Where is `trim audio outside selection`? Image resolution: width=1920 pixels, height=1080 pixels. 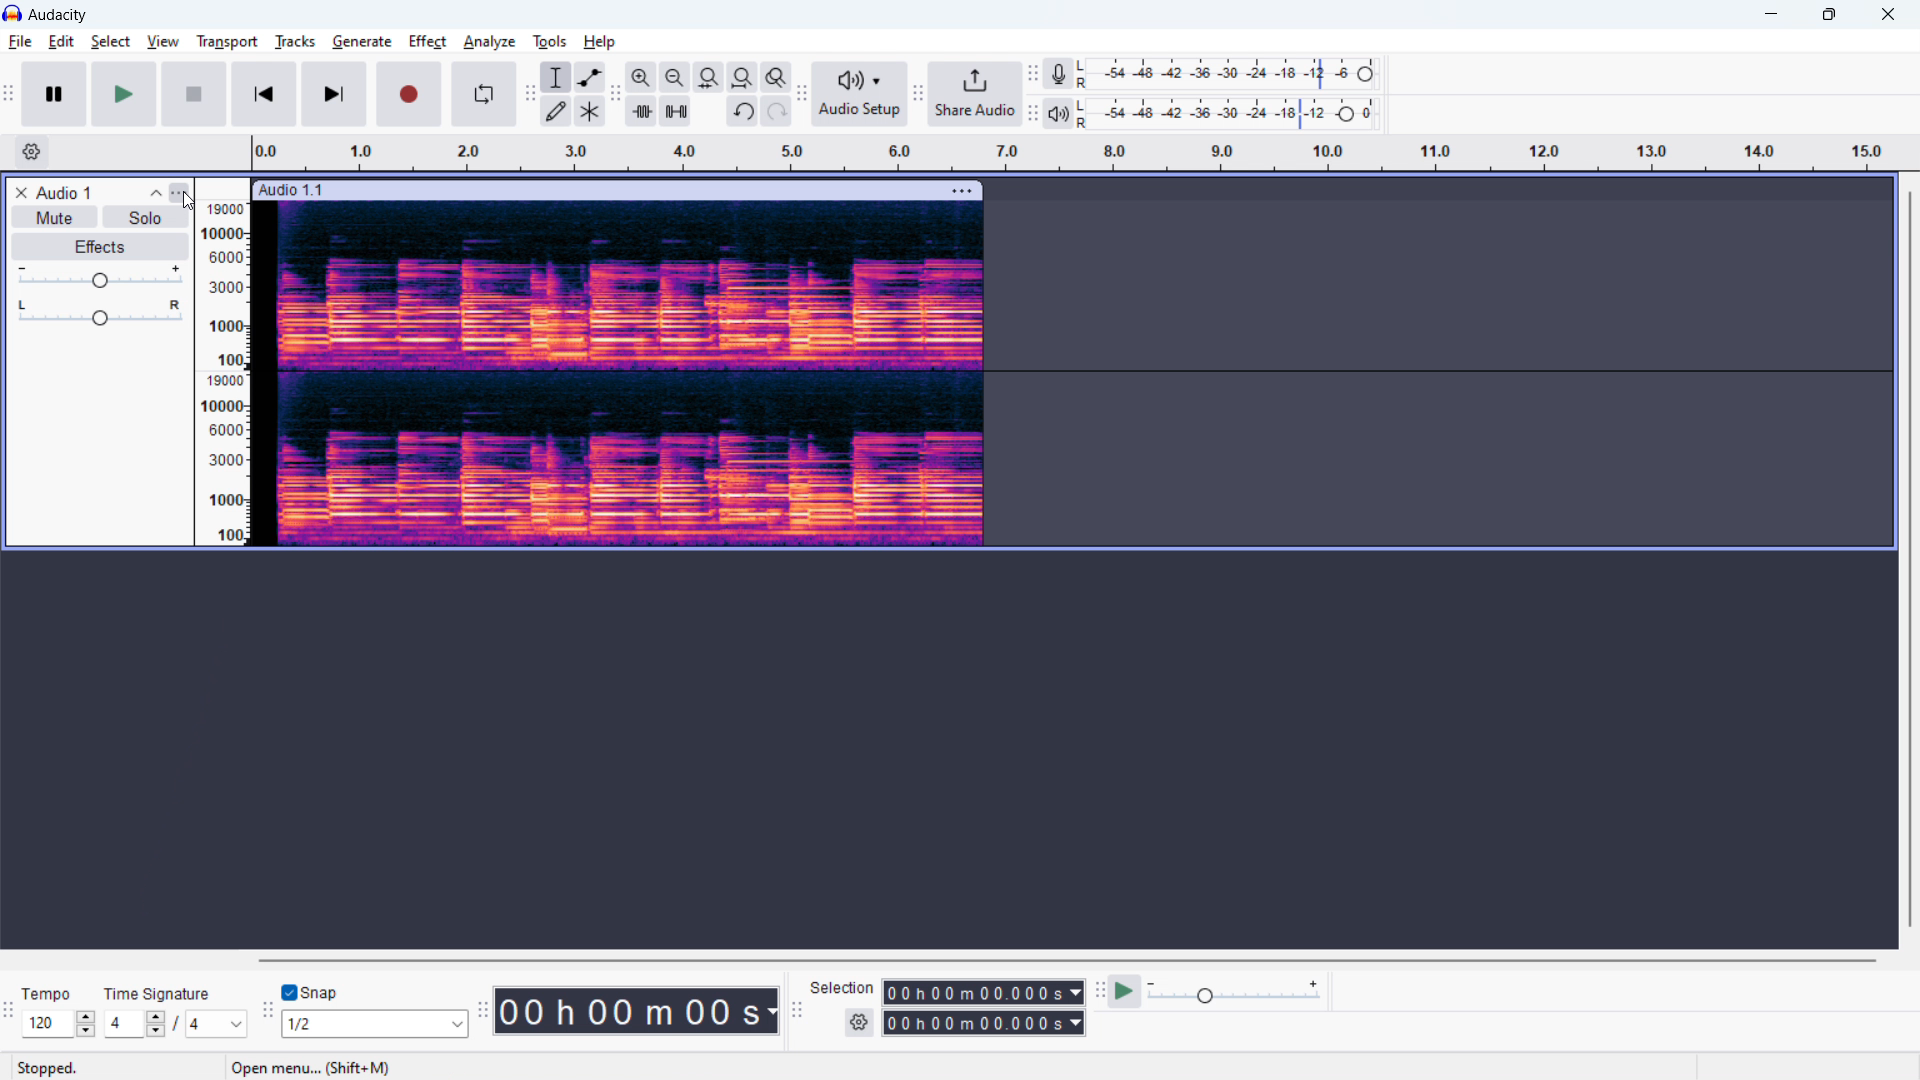 trim audio outside selection is located at coordinates (641, 110).